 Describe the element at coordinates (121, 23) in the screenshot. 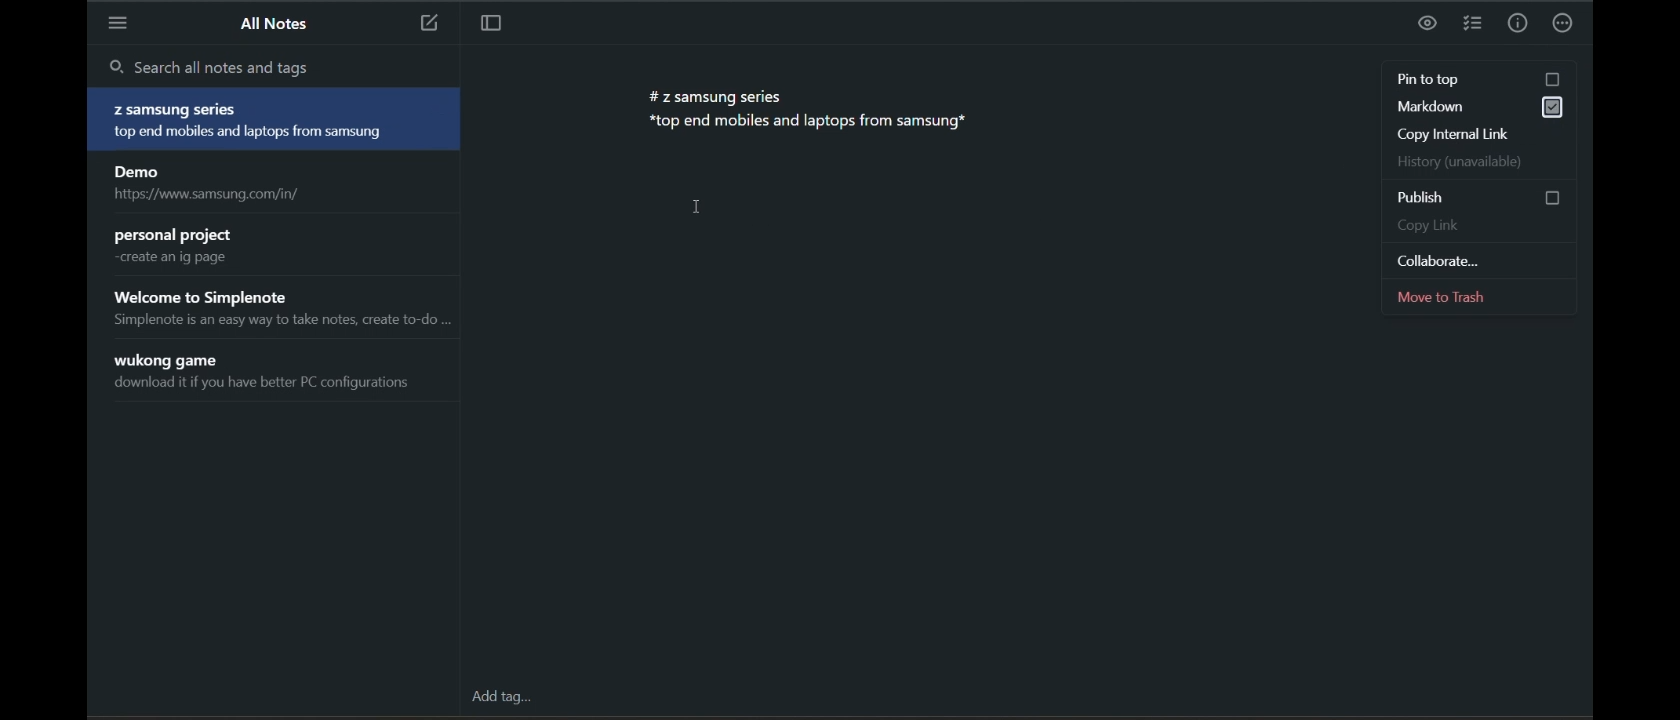

I see `menu` at that location.